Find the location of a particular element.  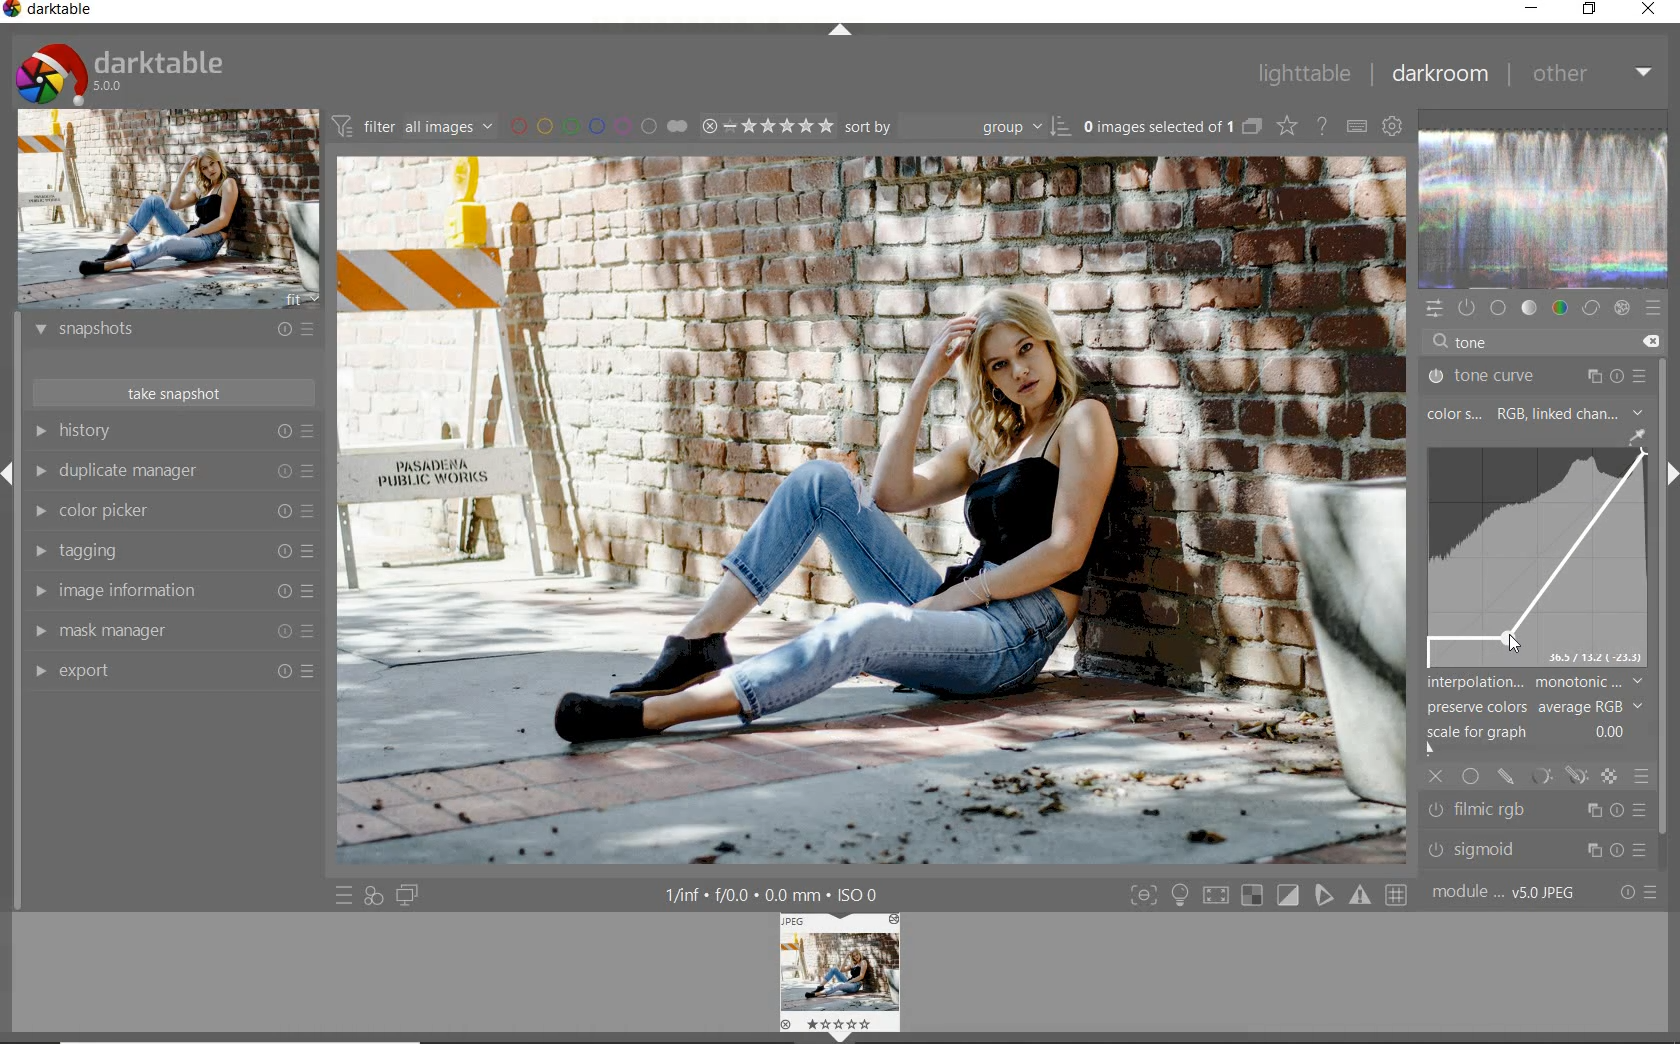

other is located at coordinates (1591, 75).